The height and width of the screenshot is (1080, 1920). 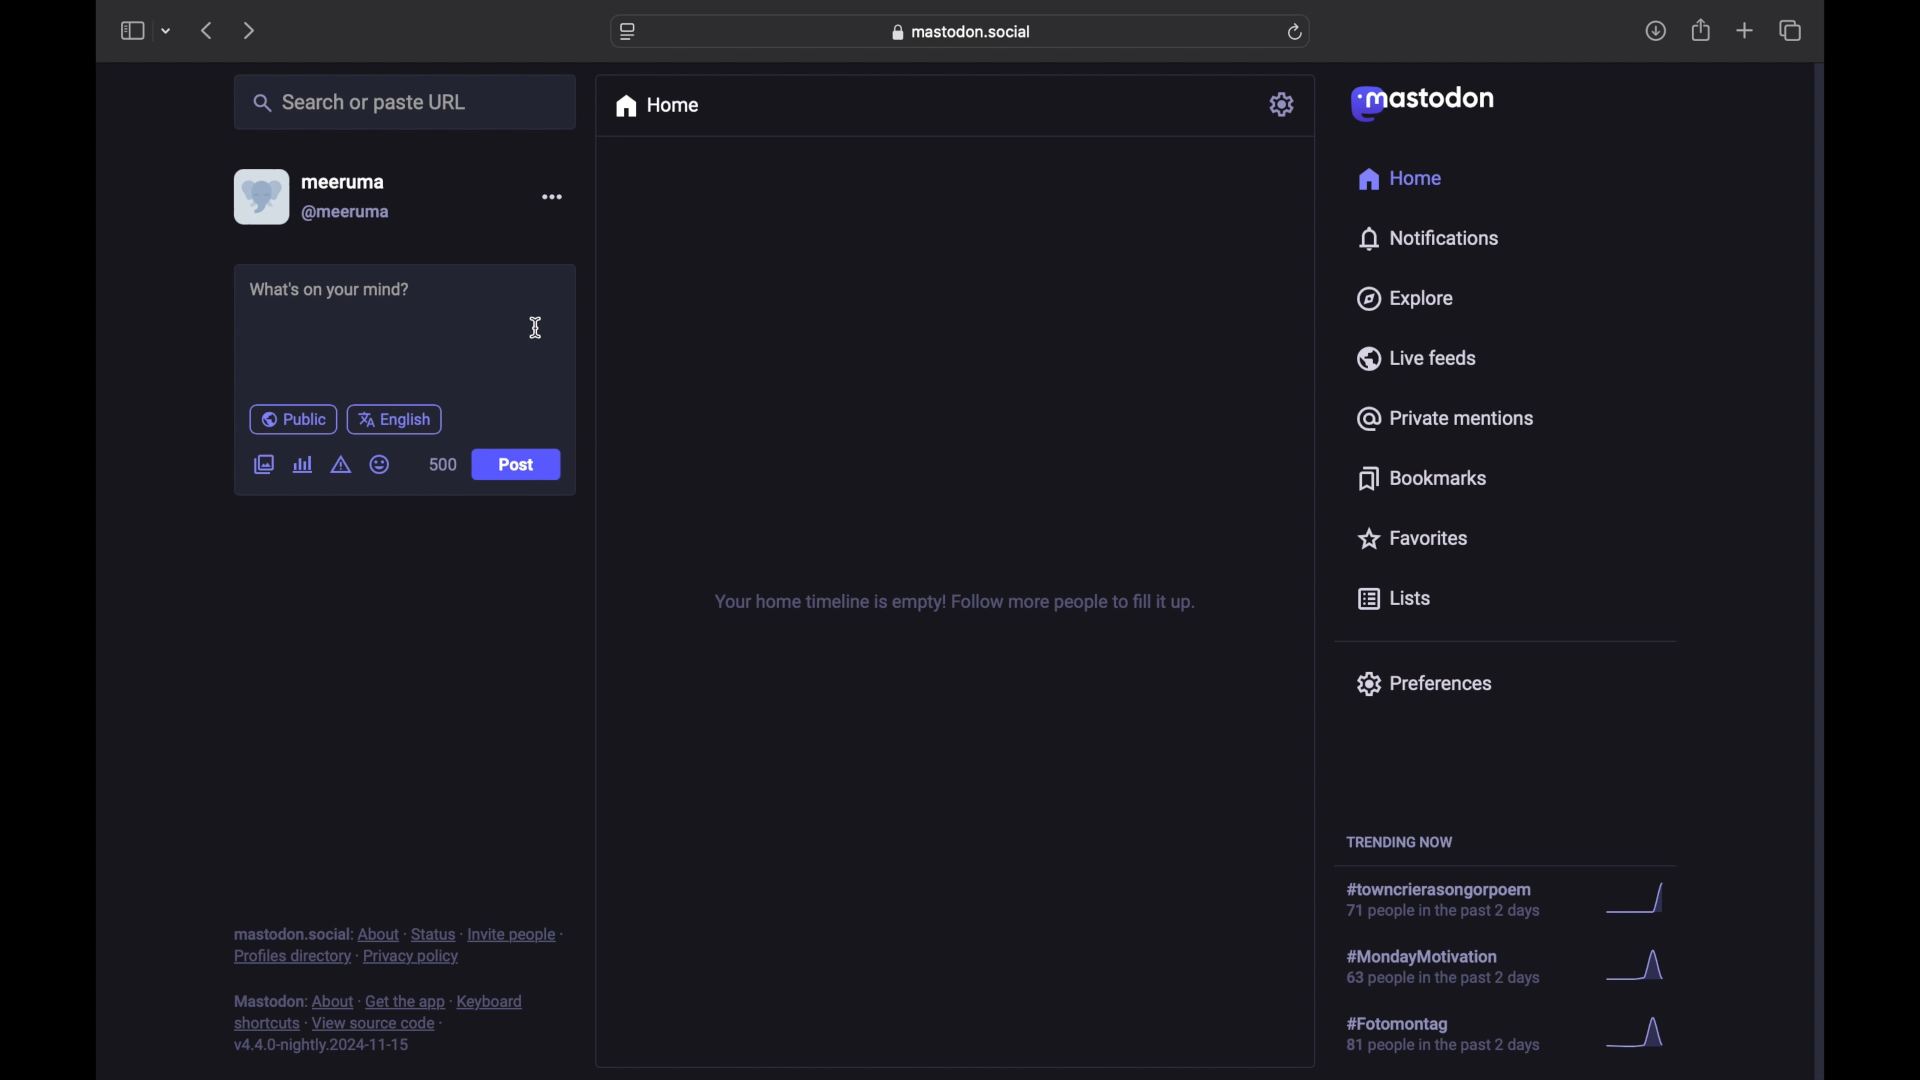 I want to click on @meeruma, so click(x=348, y=213).